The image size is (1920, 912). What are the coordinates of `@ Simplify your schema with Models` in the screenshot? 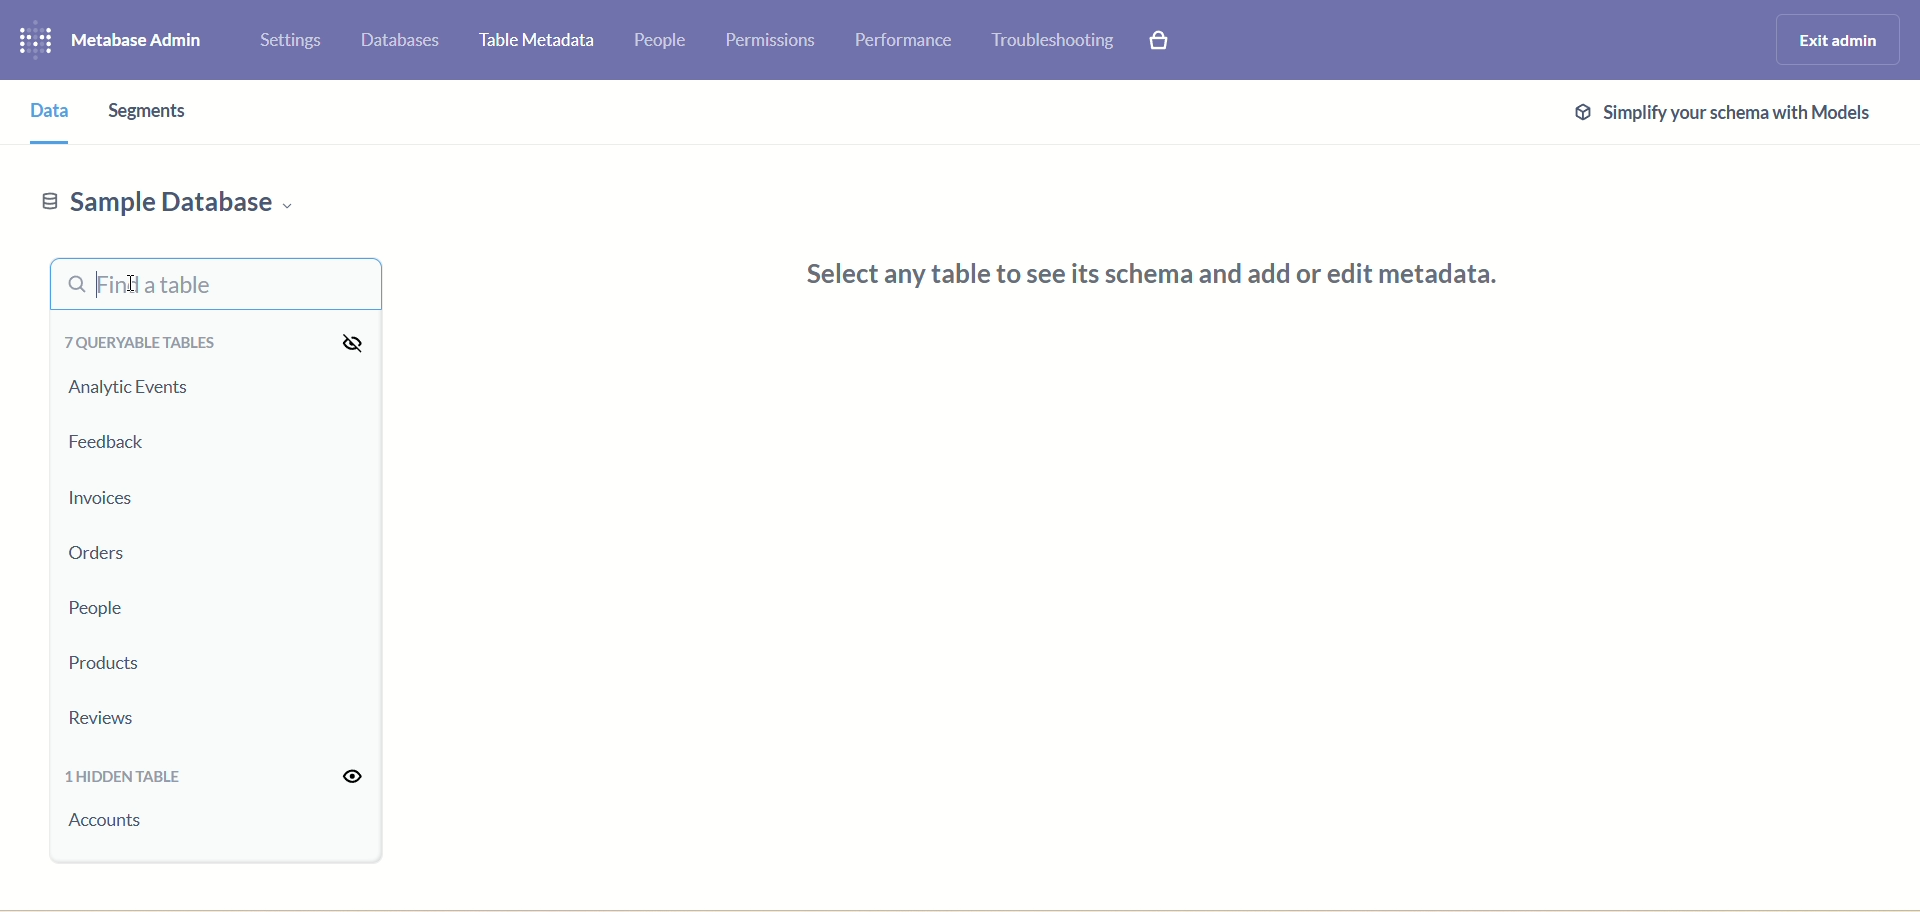 It's located at (1720, 113).